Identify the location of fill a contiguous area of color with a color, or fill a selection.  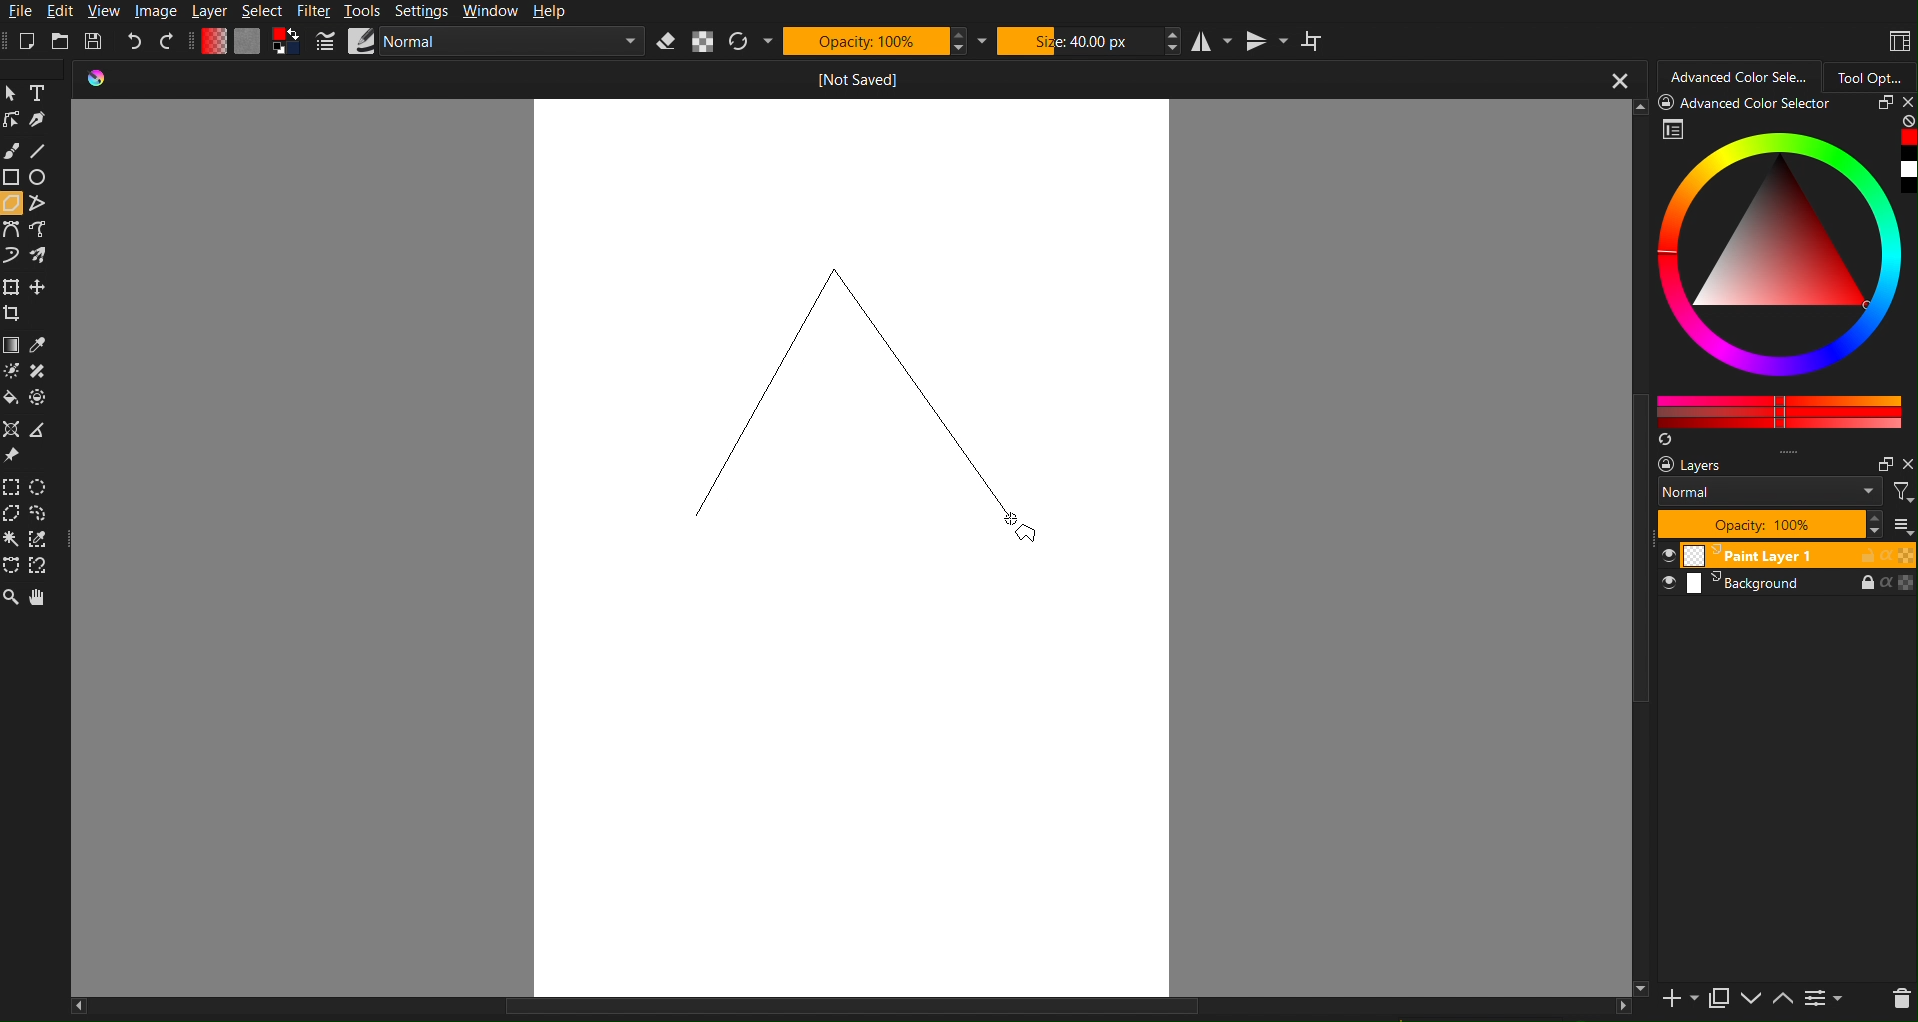
(12, 399).